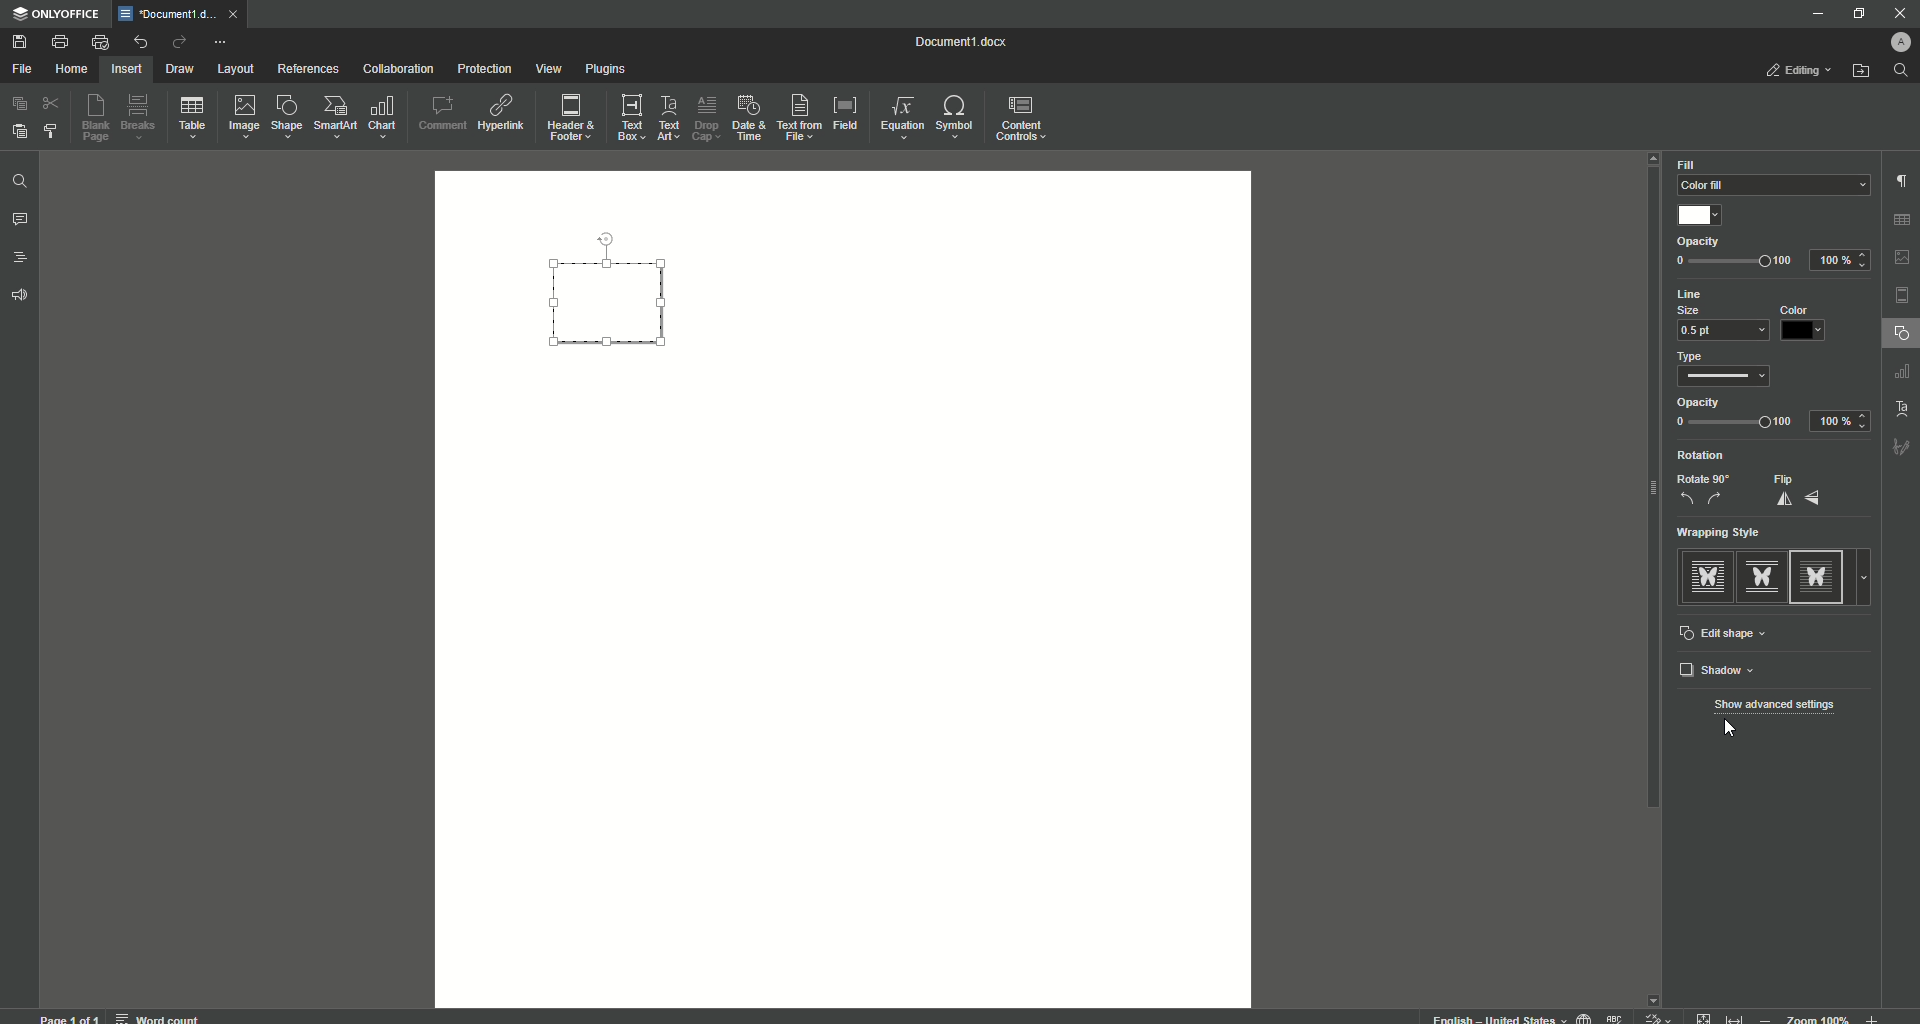  I want to click on Content Controls, so click(1024, 121).